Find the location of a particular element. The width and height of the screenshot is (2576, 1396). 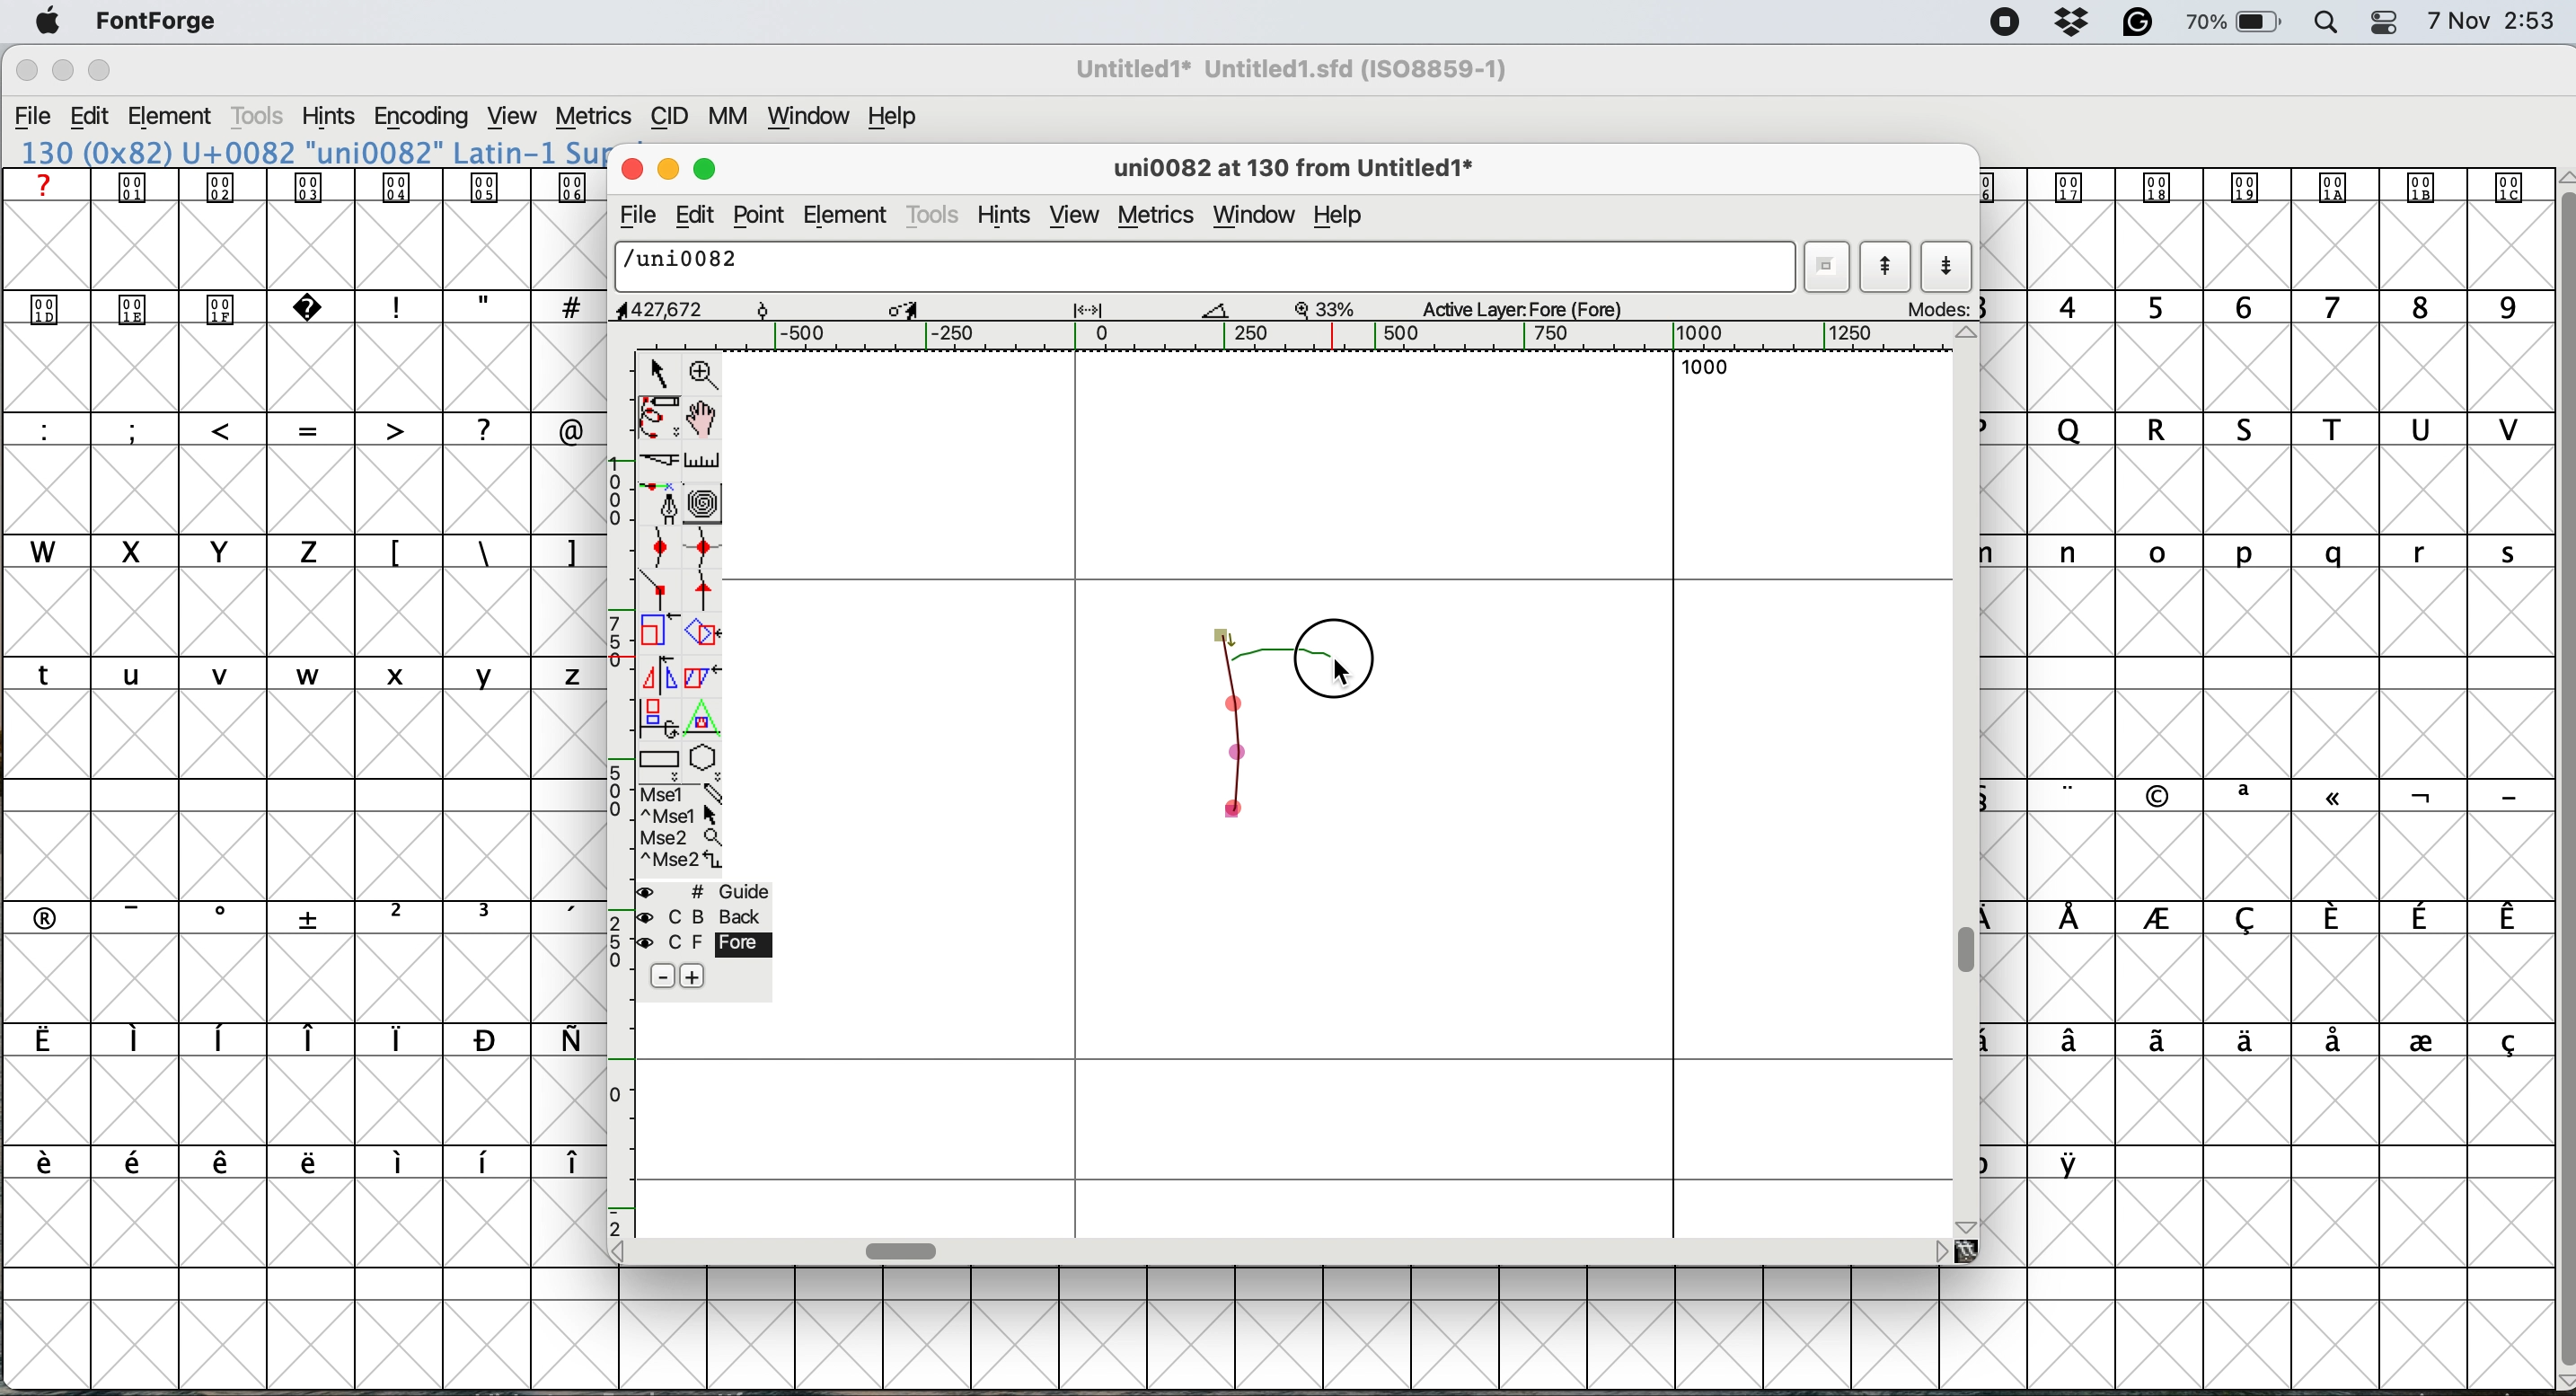

add a point then drag out its control points is located at coordinates (661, 506).